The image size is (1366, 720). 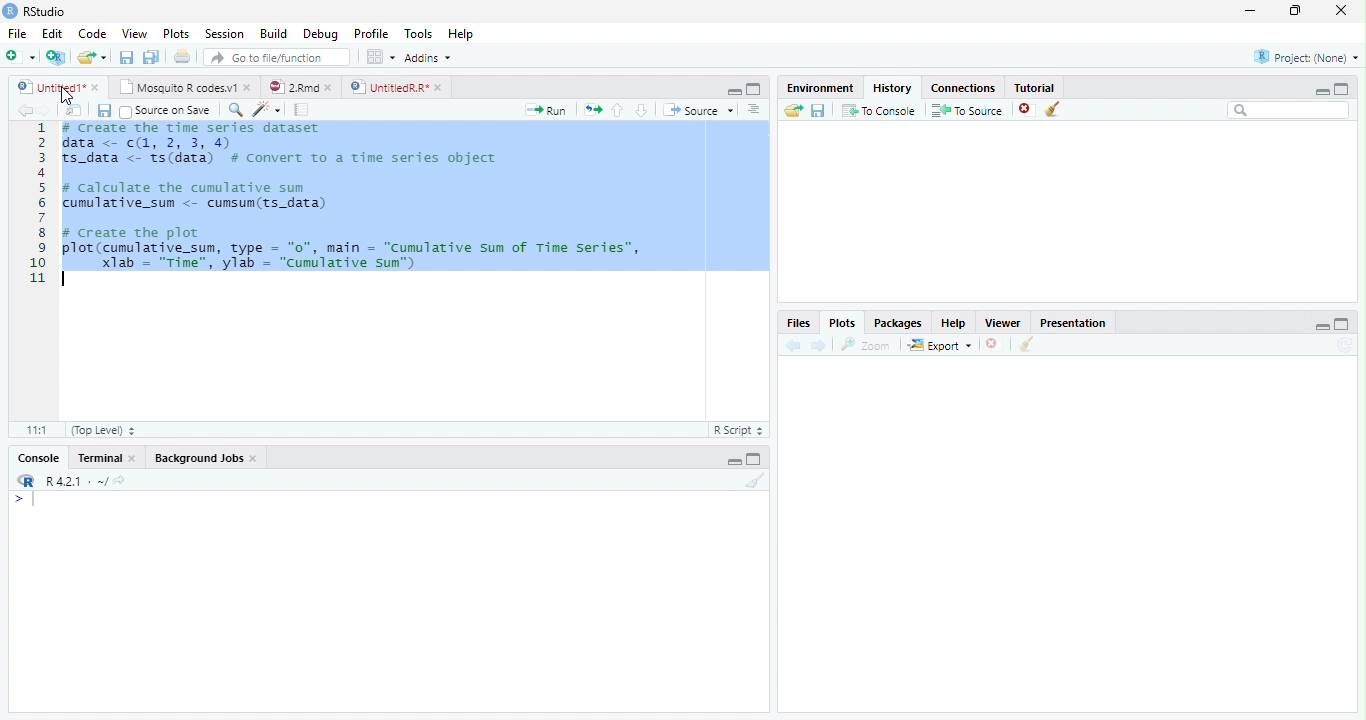 What do you see at coordinates (1336, 12) in the screenshot?
I see `Close` at bounding box center [1336, 12].